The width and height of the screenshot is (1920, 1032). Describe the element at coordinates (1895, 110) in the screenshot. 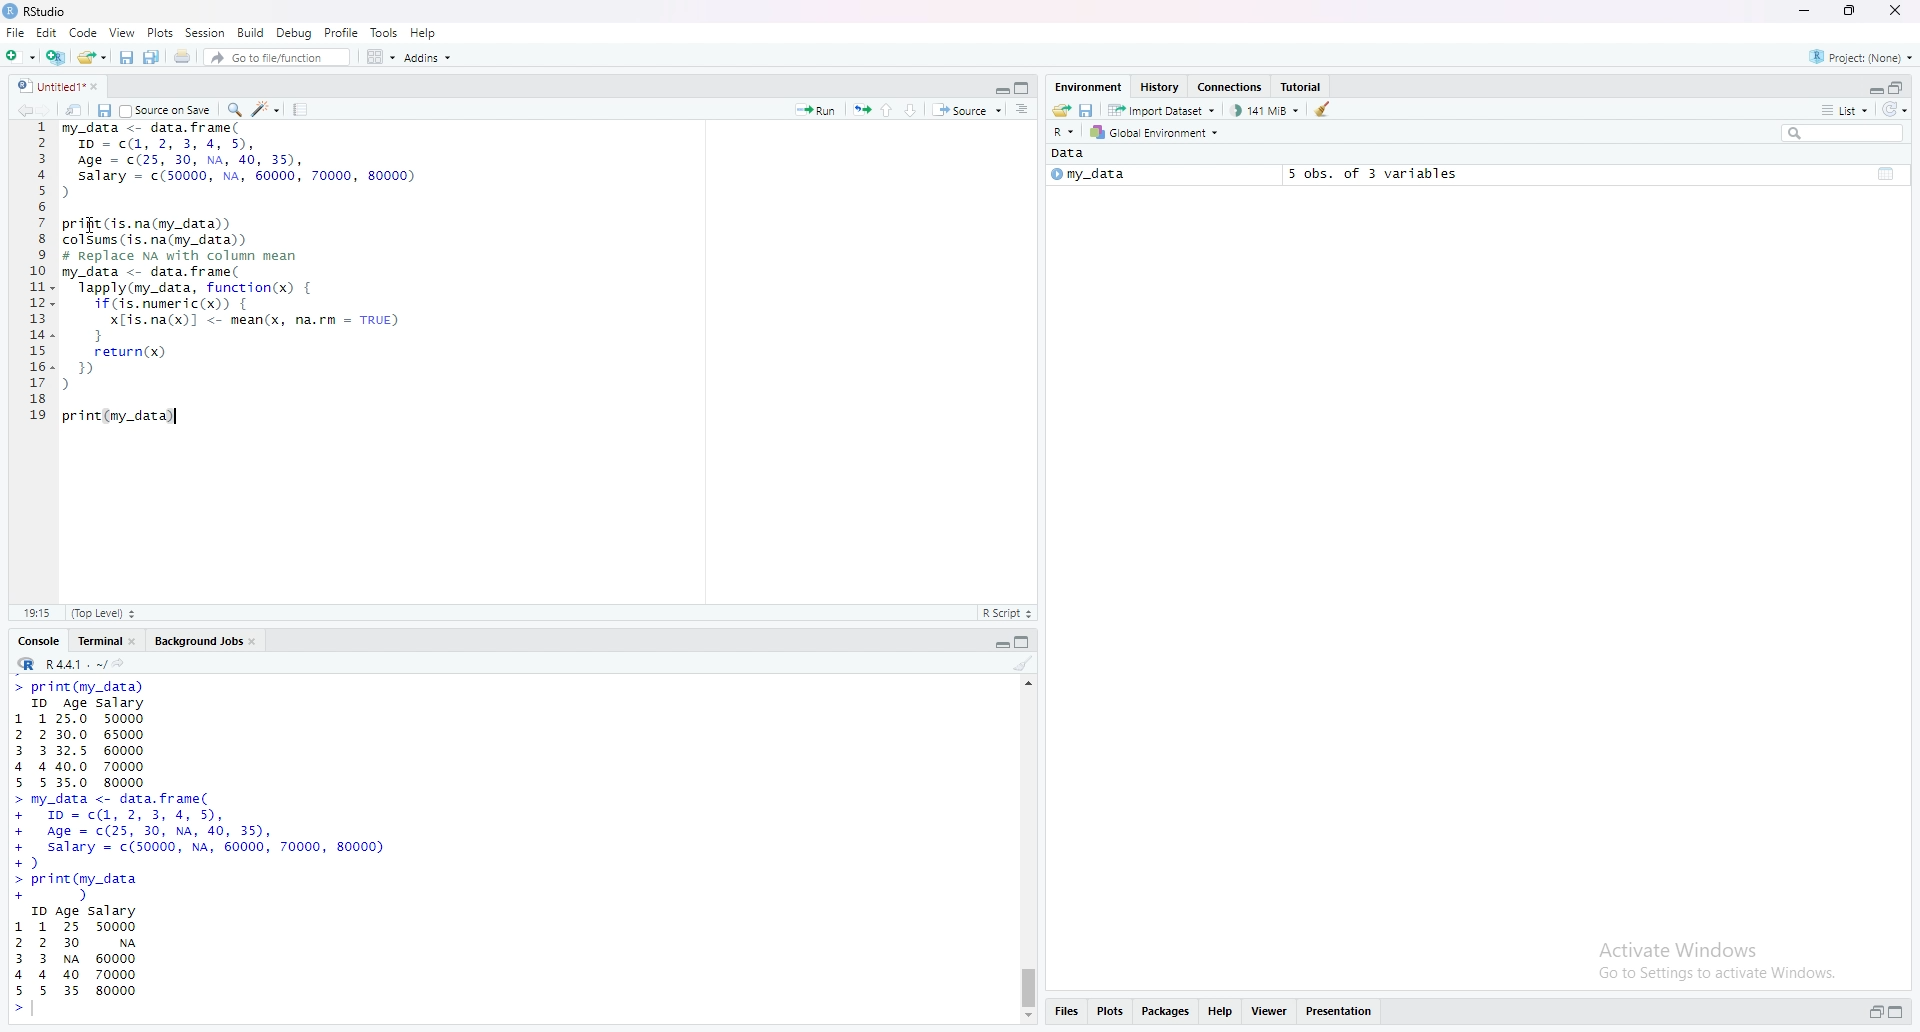

I see `refresh` at that location.